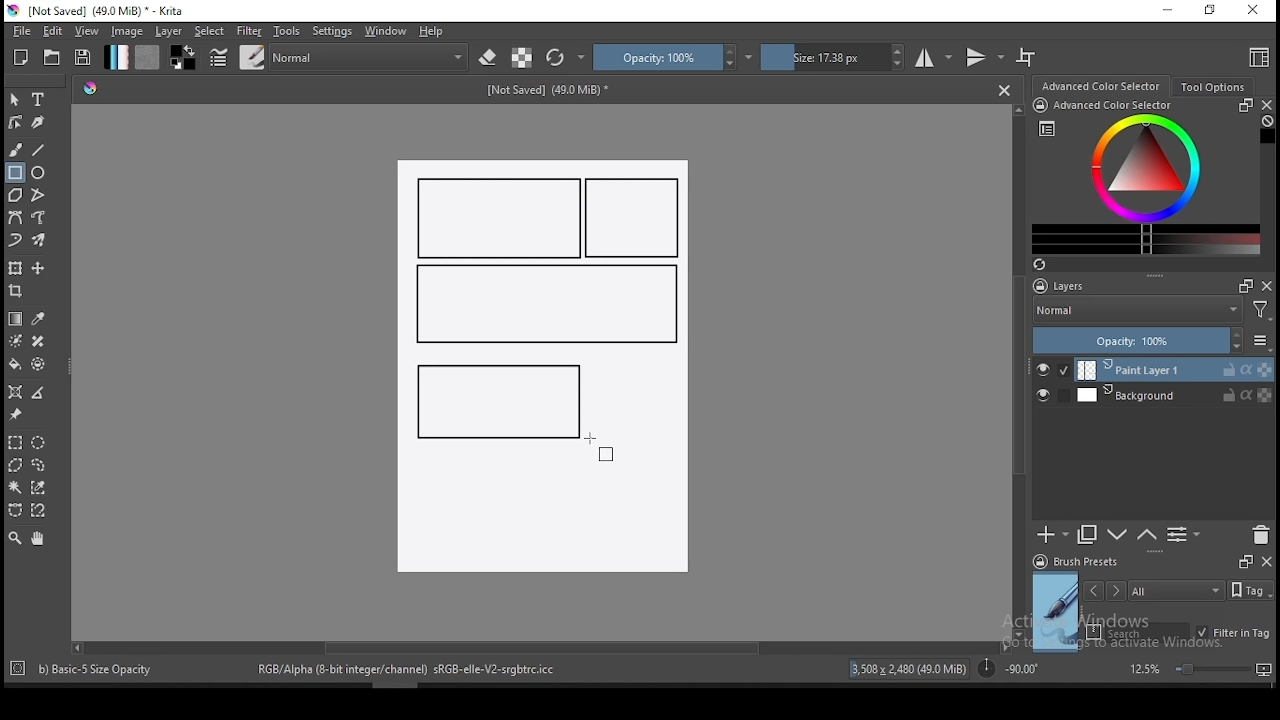  Describe the element at coordinates (598, 442) in the screenshot. I see `mouse pointer` at that location.